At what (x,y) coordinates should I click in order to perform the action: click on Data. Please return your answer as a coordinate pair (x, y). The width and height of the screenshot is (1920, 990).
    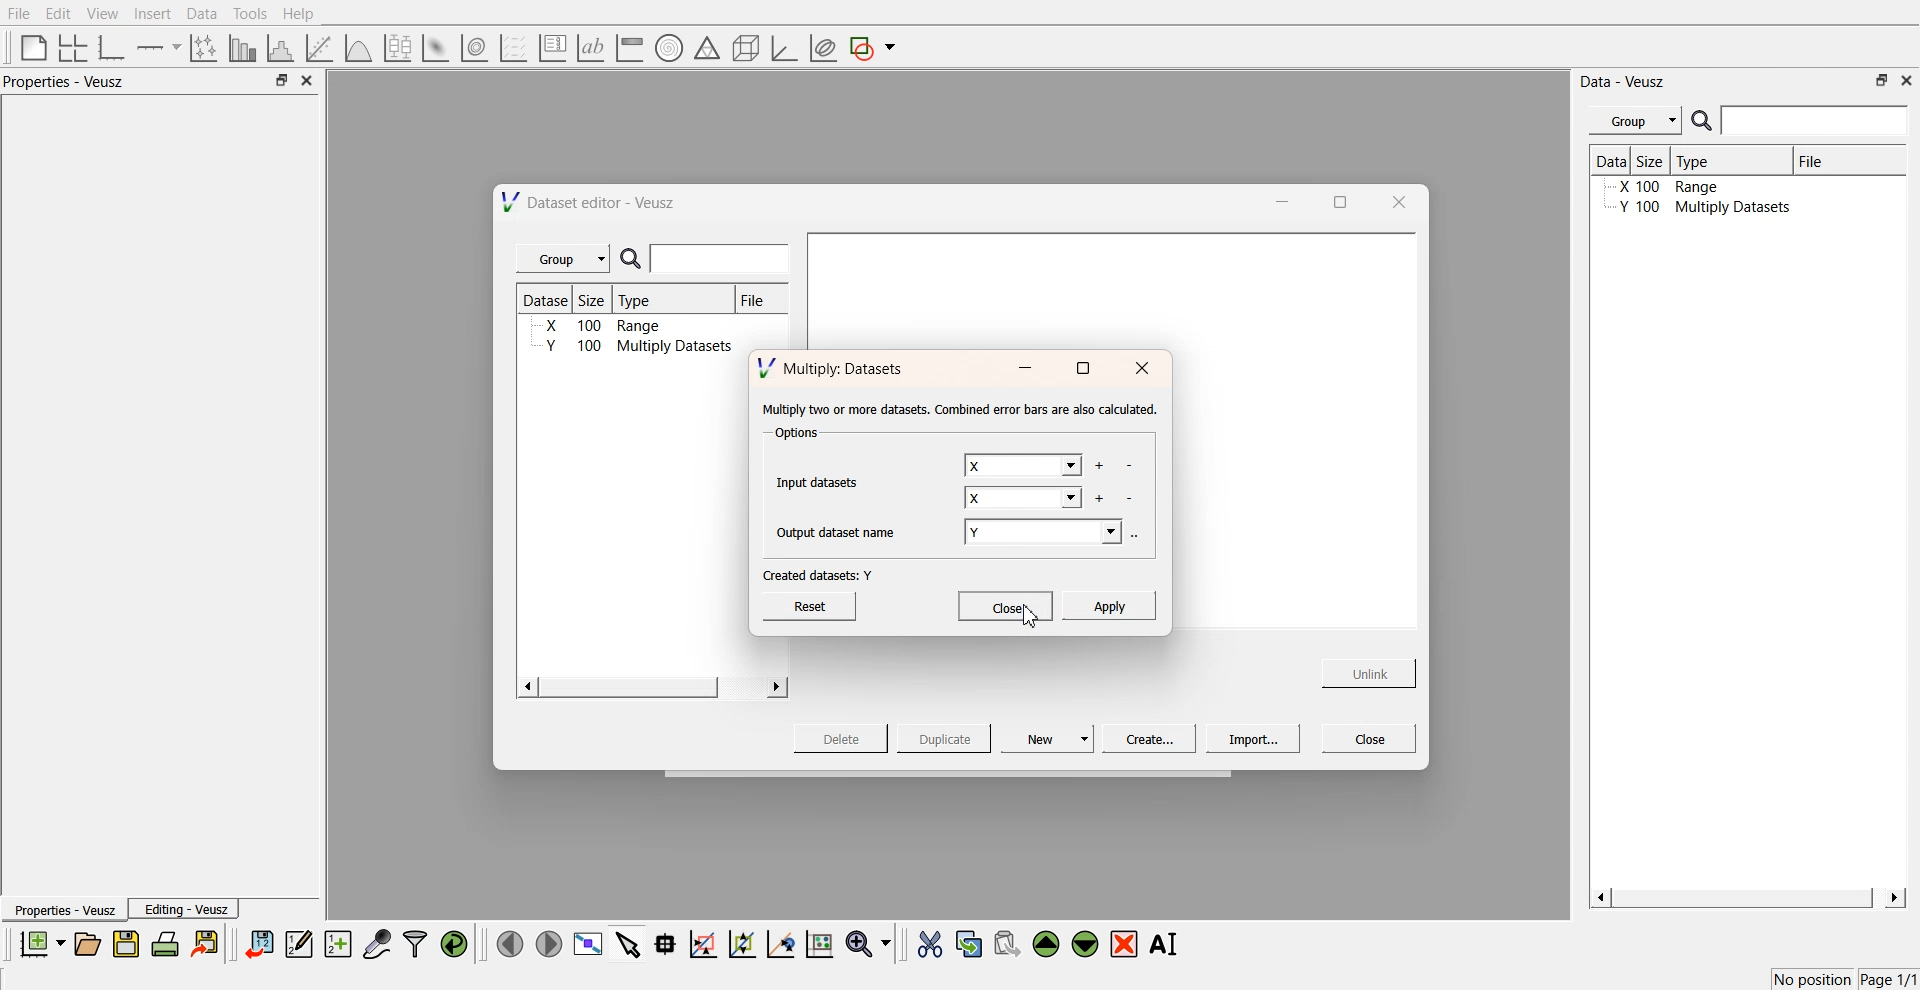
    Looking at the image, I should click on (201, 14).